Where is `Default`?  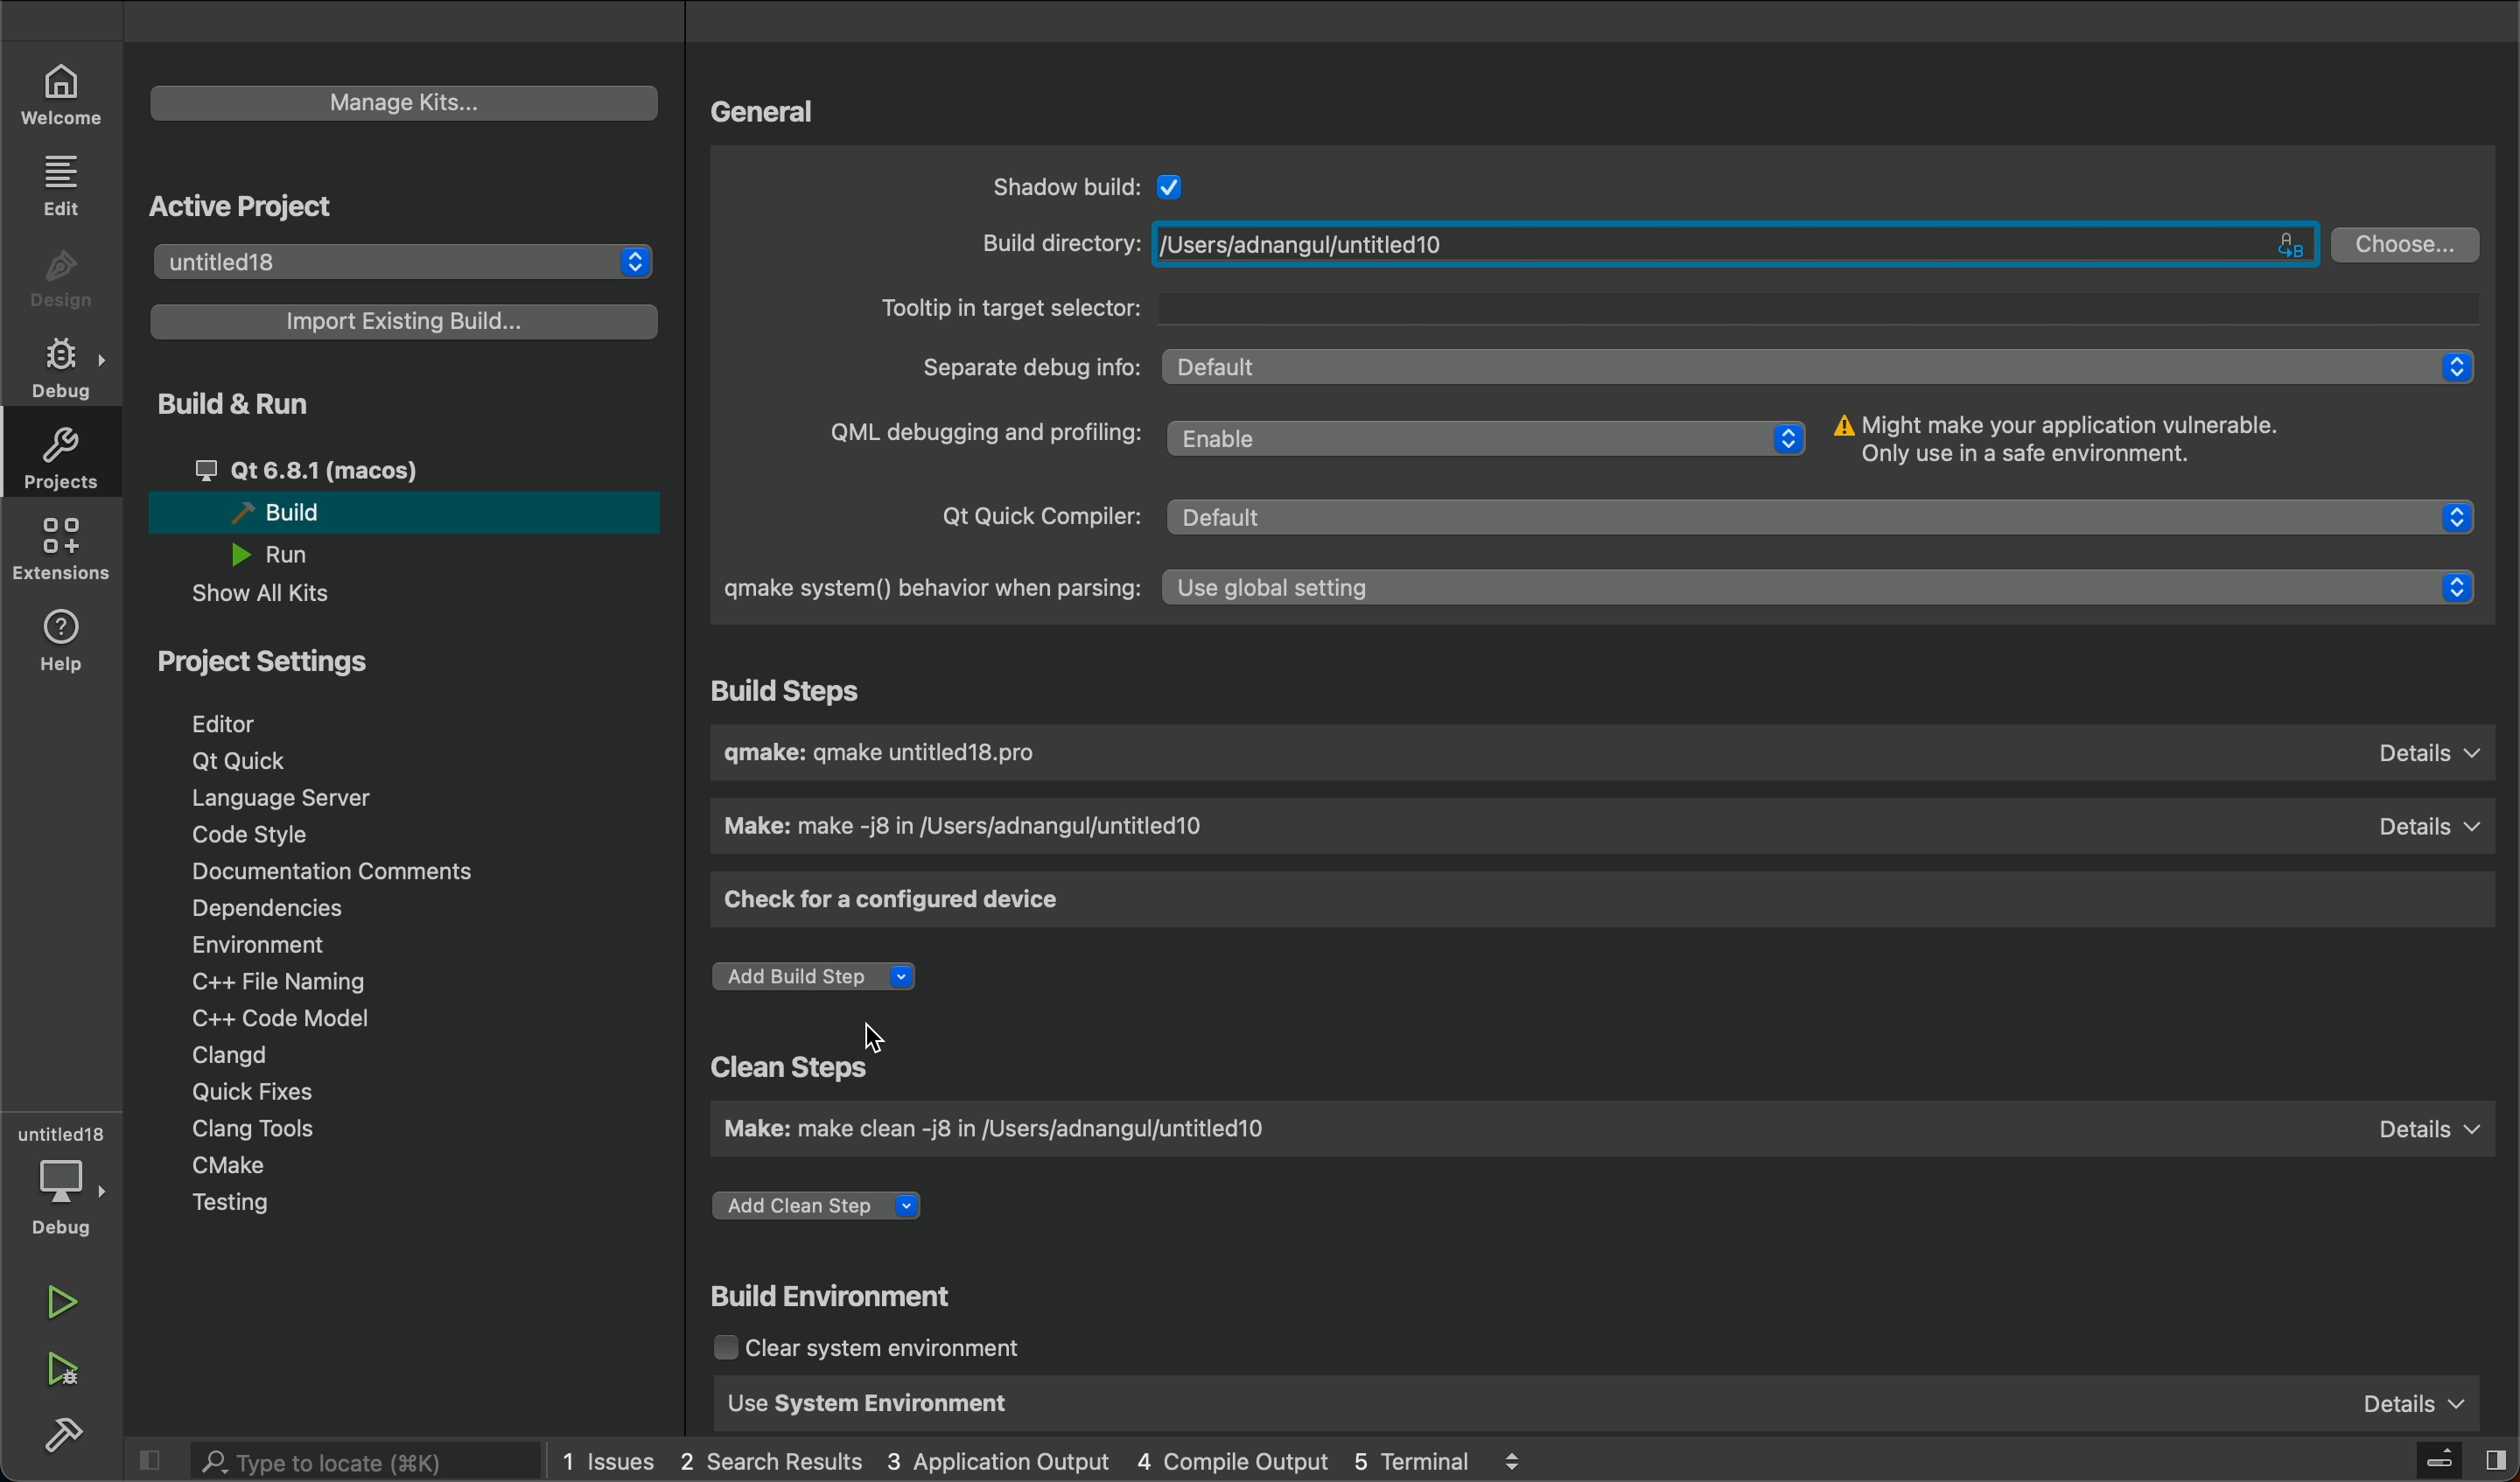 Default is located at coordinates (1830, 519).